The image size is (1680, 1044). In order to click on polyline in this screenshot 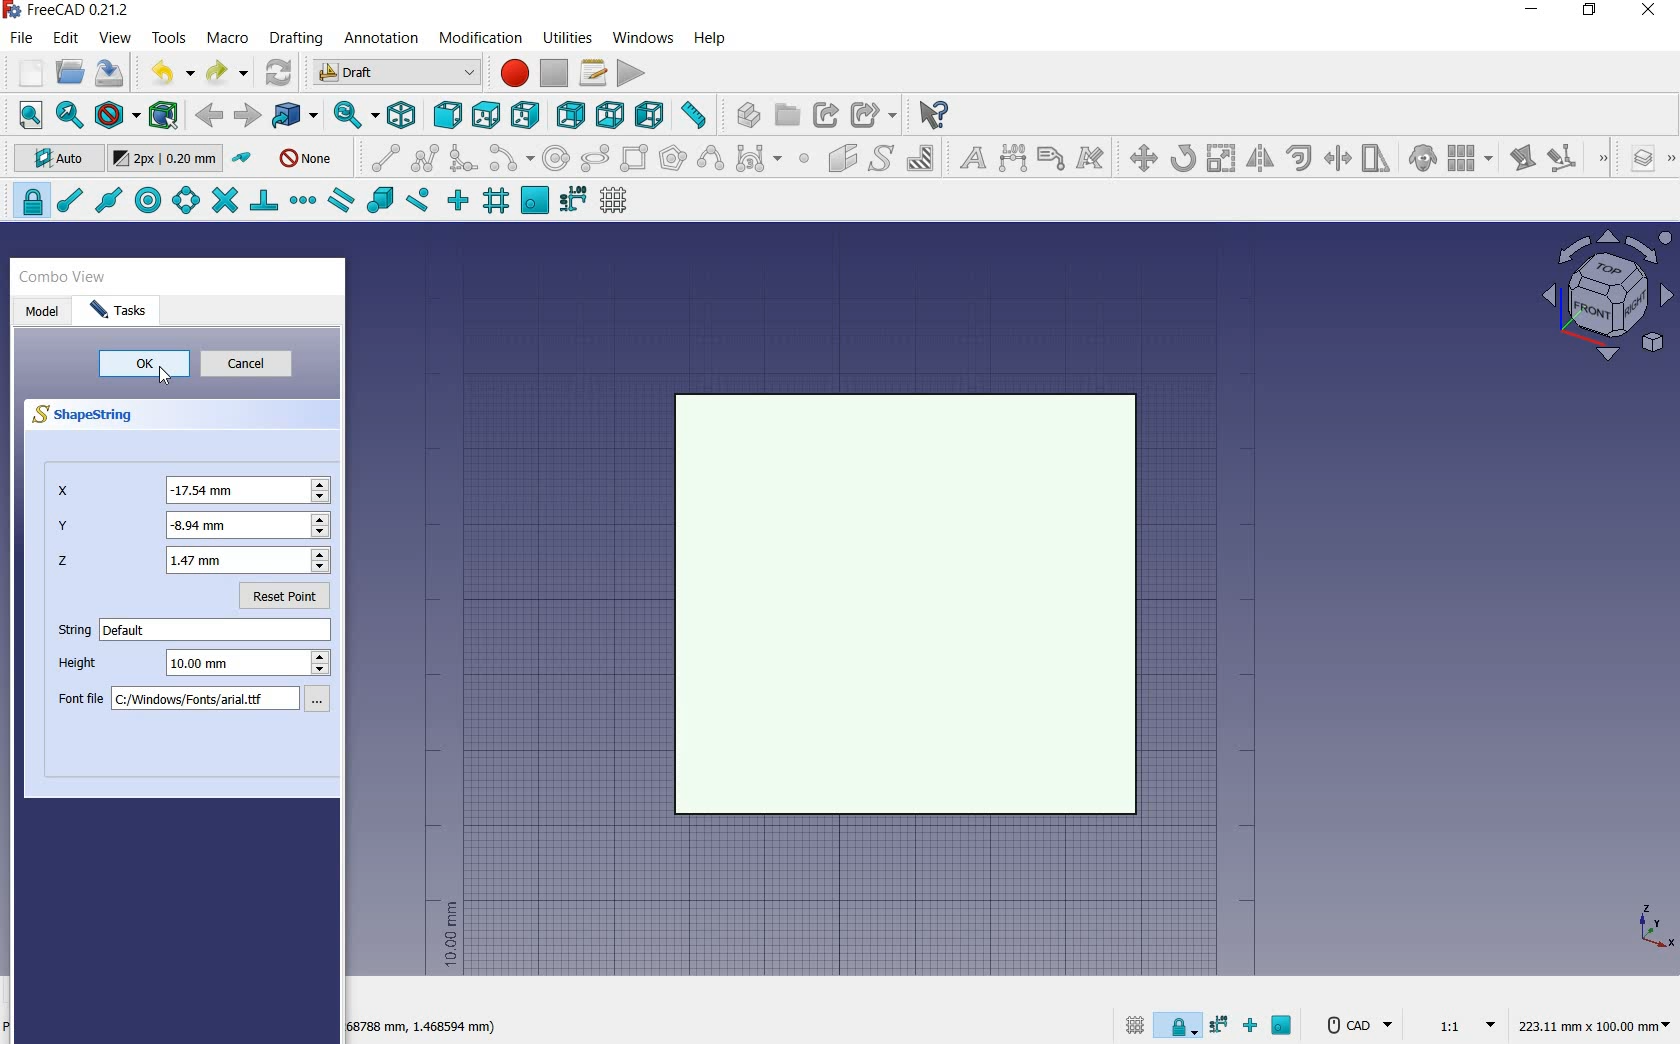, I will do `click(426, 157)`.